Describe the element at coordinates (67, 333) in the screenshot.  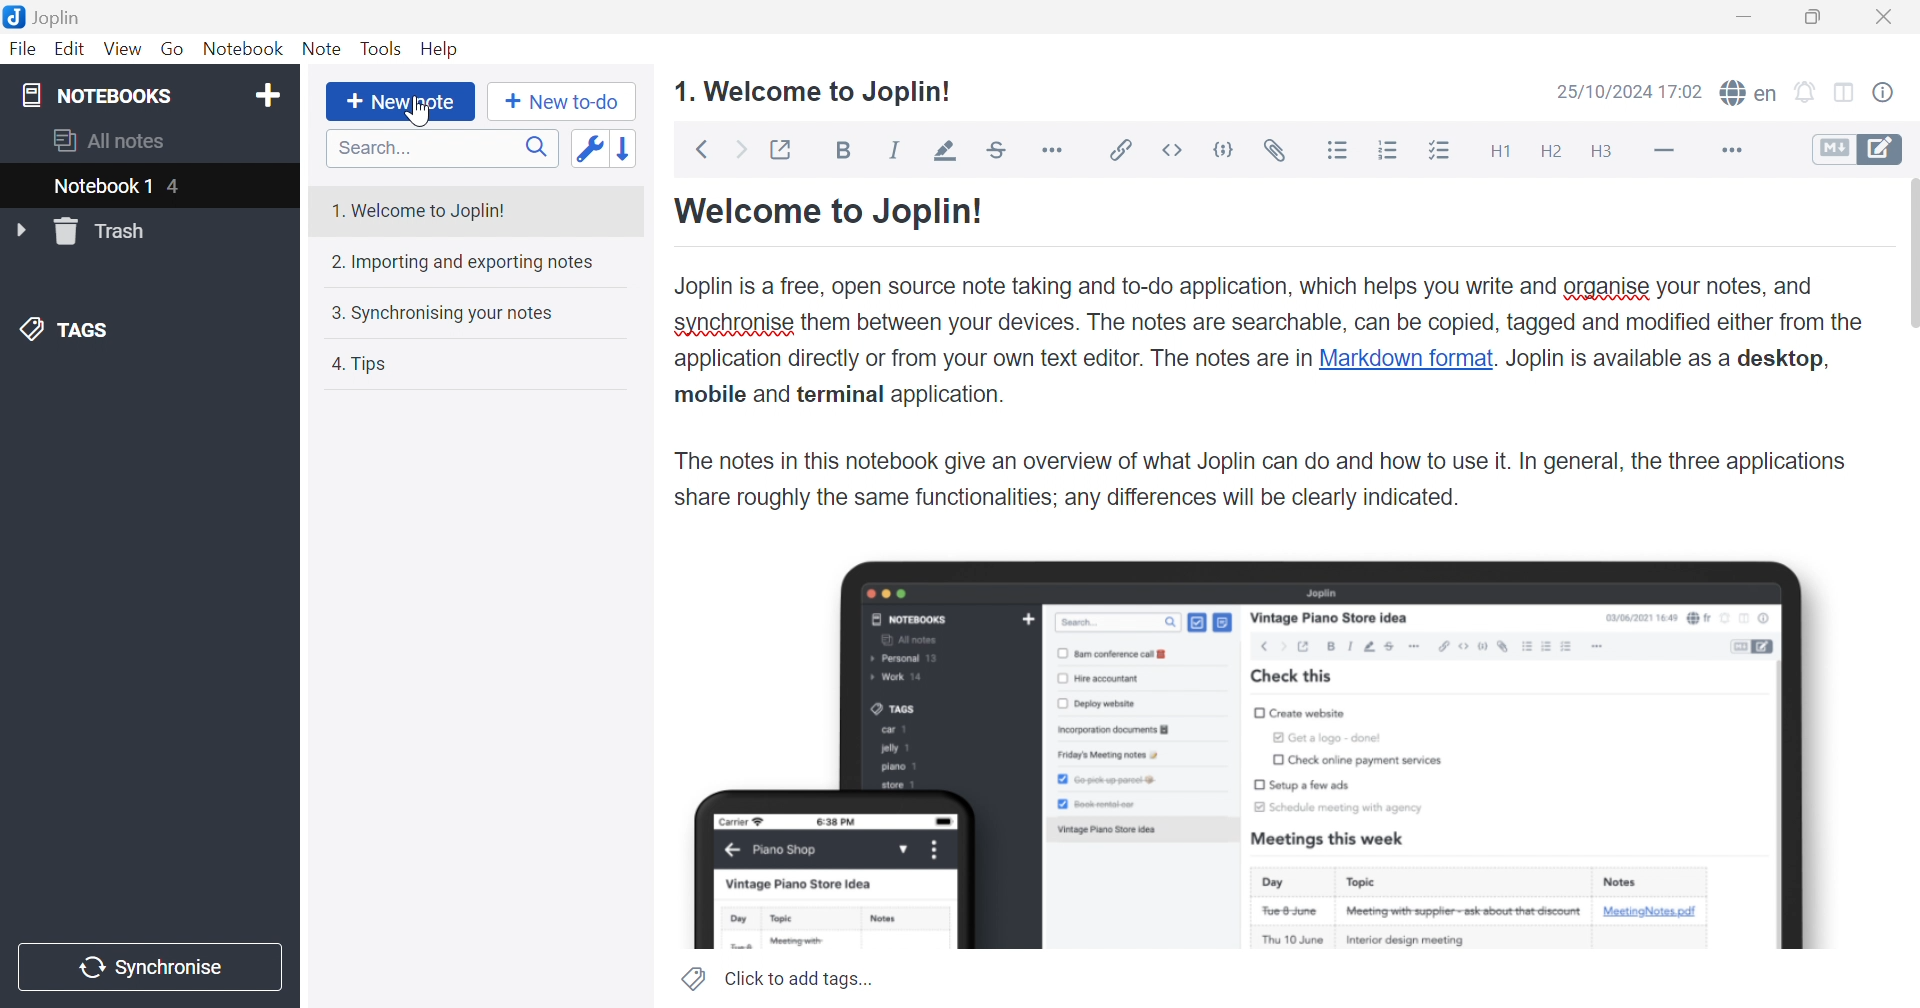
I see `TAGS` at that location.